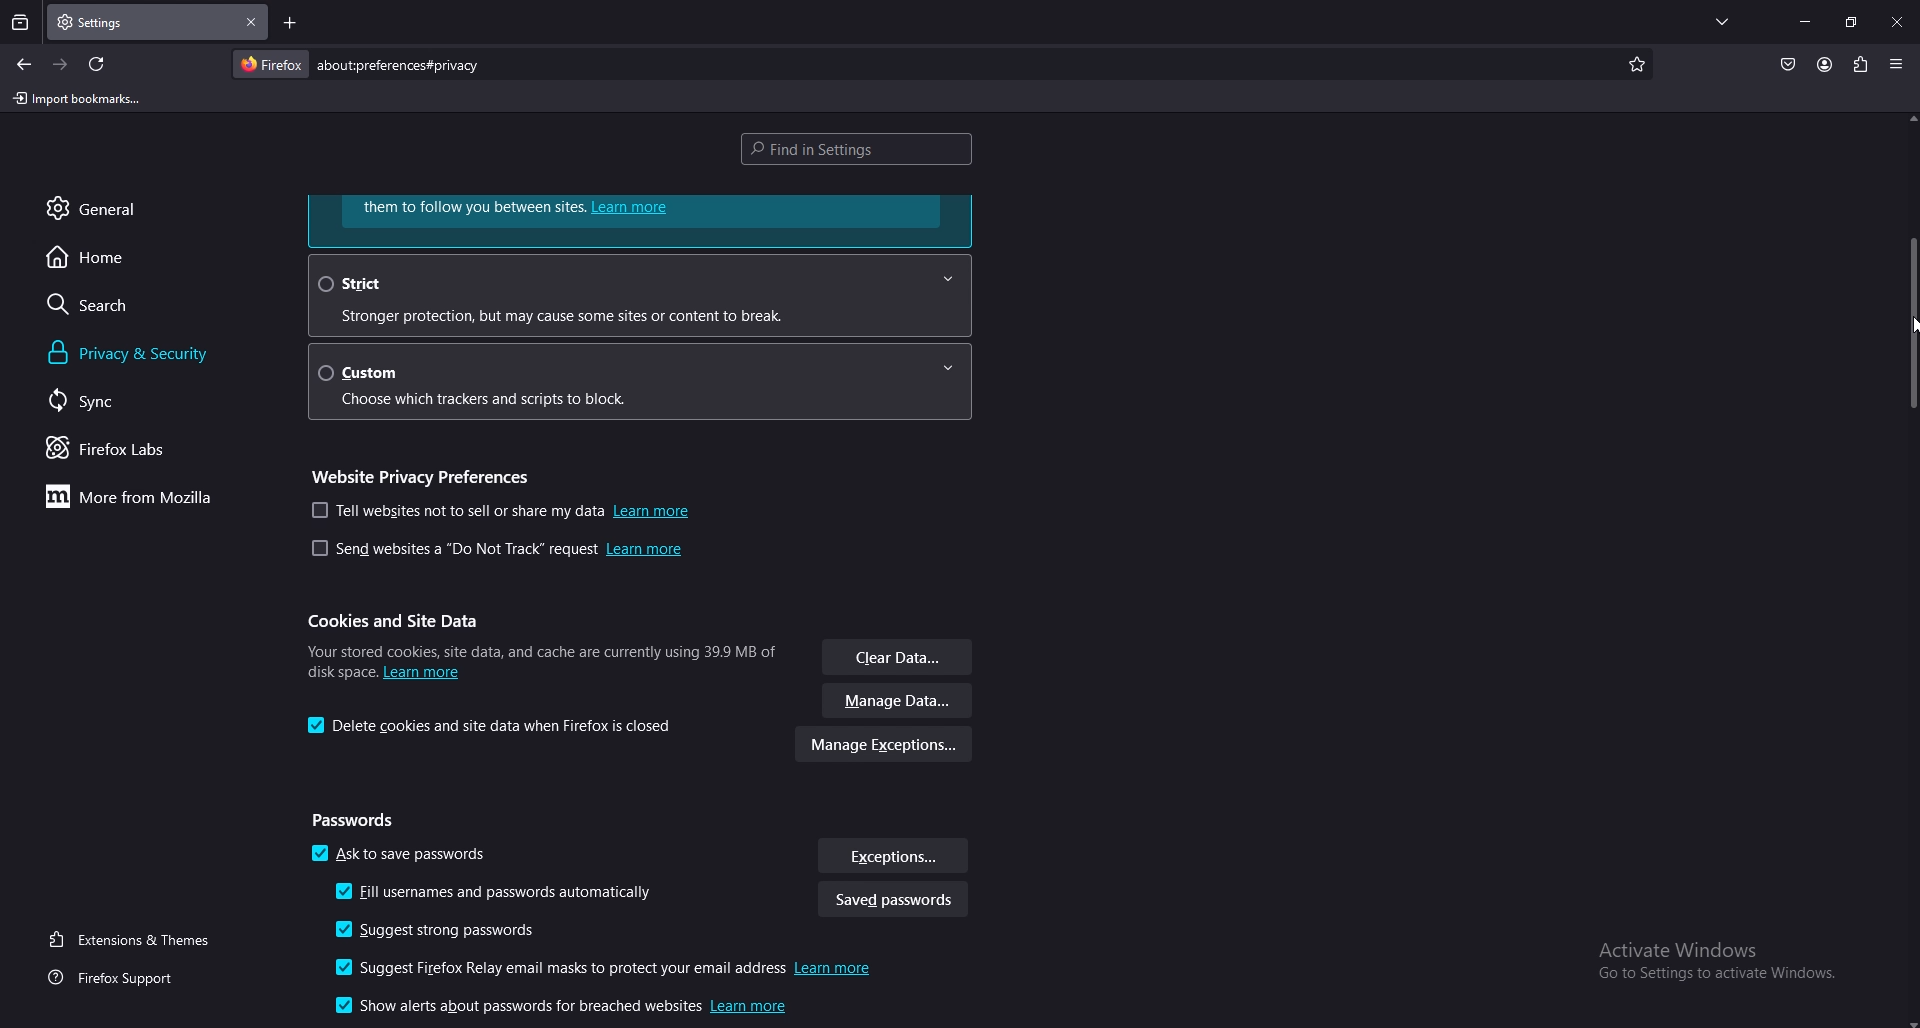 The image size is (1920, 1028). I want to click on resize, so click(1850, 21).